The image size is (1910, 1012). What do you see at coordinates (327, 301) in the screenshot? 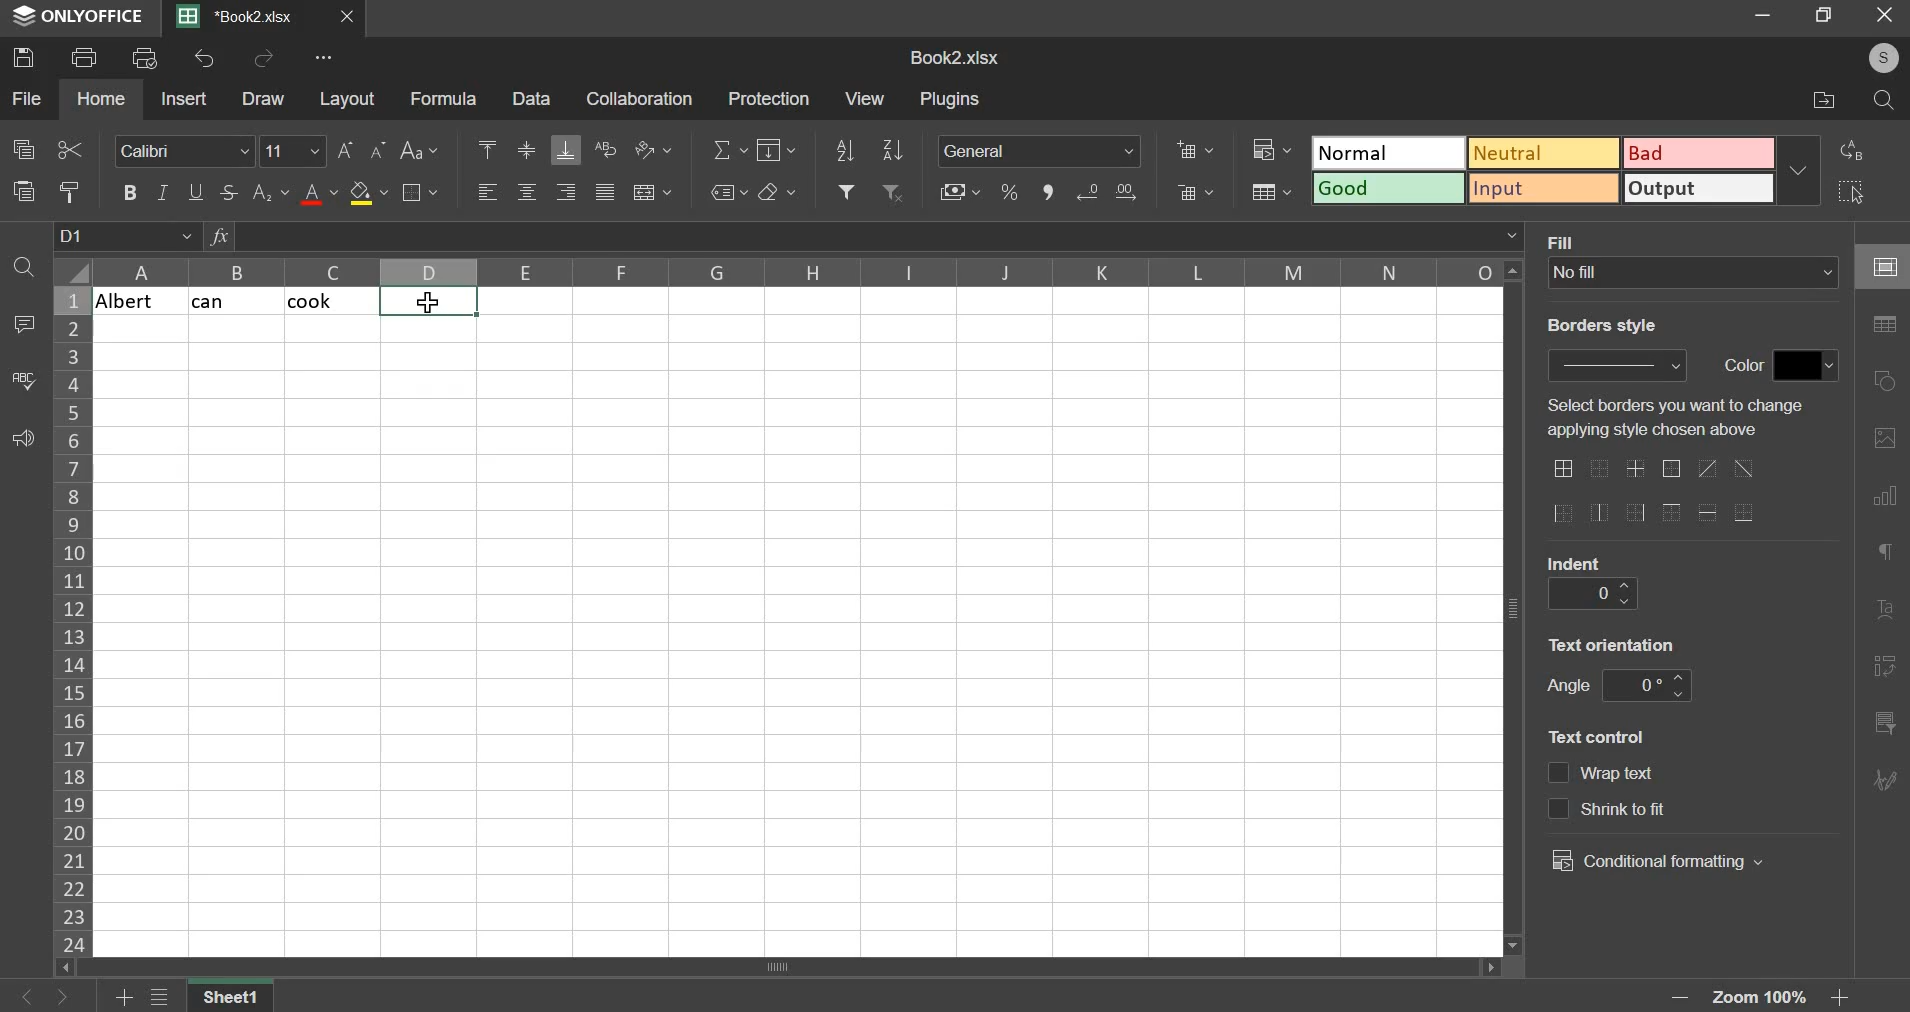
I see `cook` at bounding box center [327, 301].